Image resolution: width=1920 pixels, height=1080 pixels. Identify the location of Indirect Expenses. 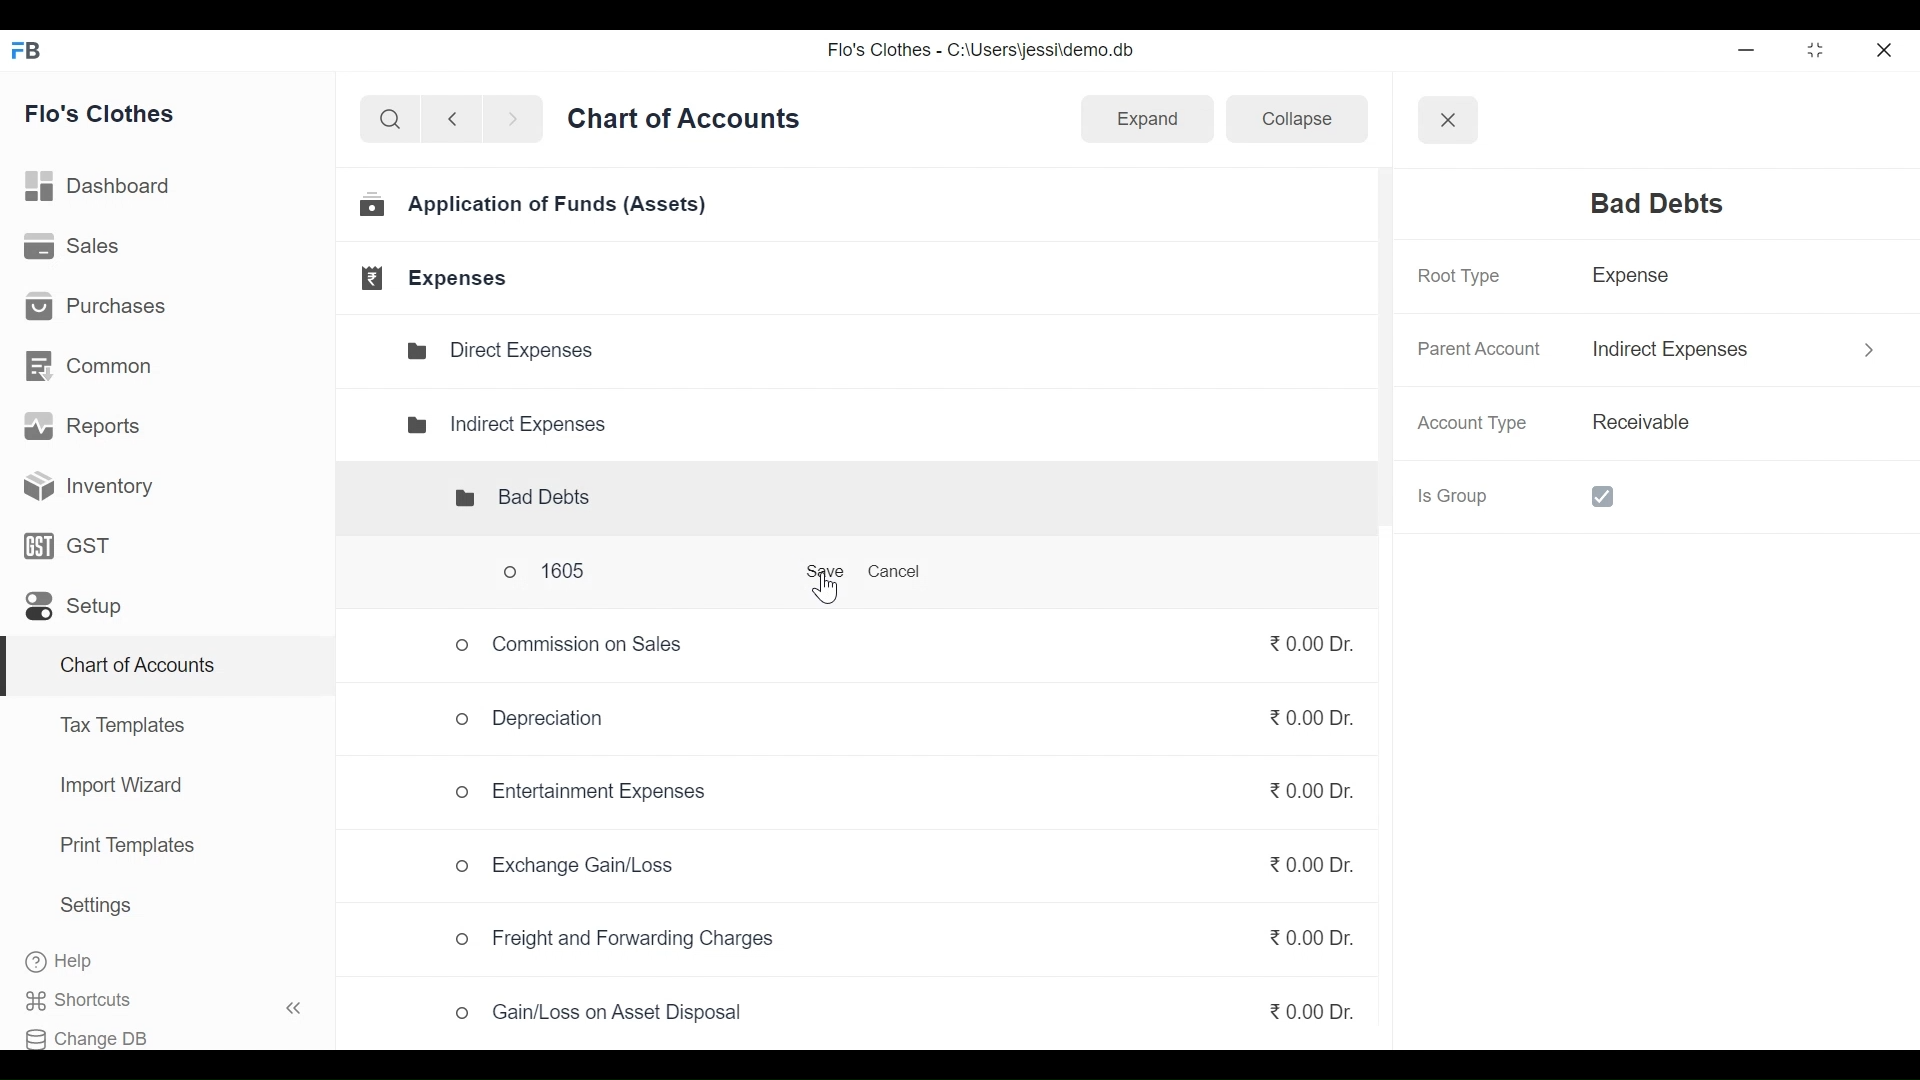
(1675, 349).